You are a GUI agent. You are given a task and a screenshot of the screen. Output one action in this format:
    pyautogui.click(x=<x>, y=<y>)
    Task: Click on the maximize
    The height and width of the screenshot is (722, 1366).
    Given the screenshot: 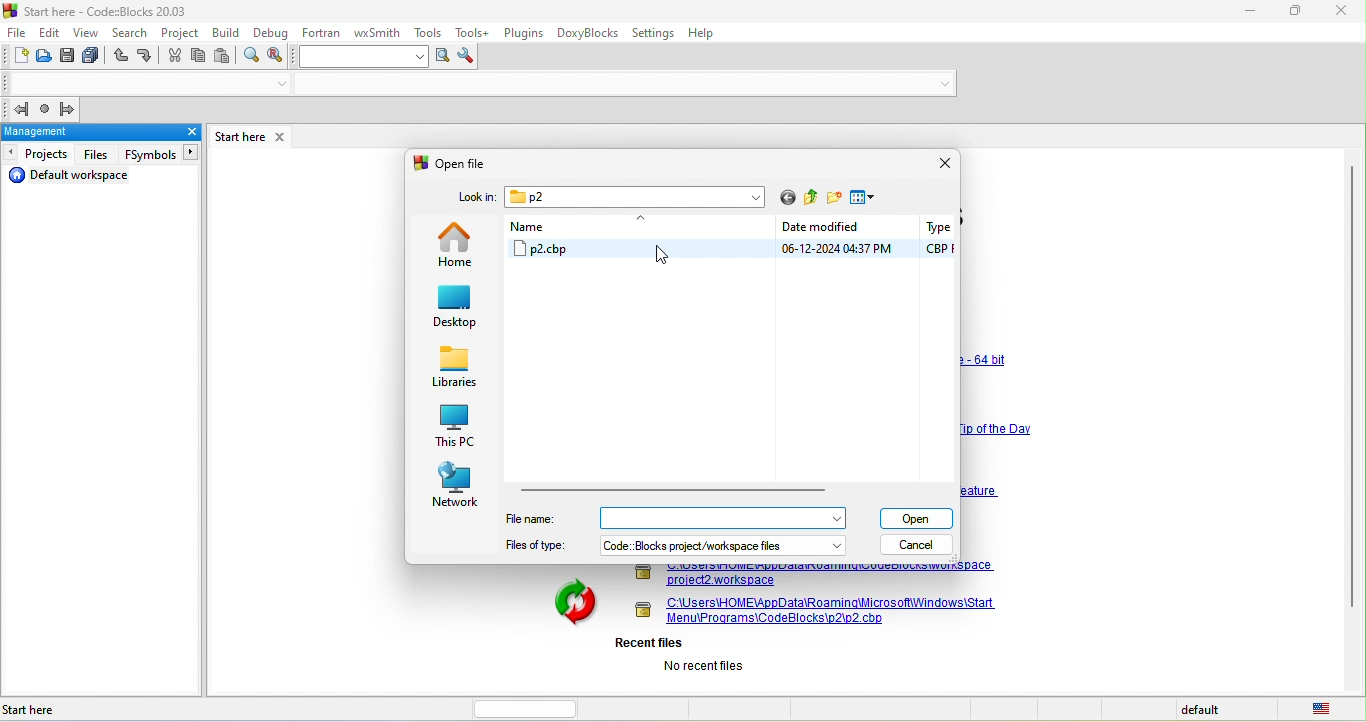 What is the action you would take?
    pyautogui.click(x=1288, y=9)
    